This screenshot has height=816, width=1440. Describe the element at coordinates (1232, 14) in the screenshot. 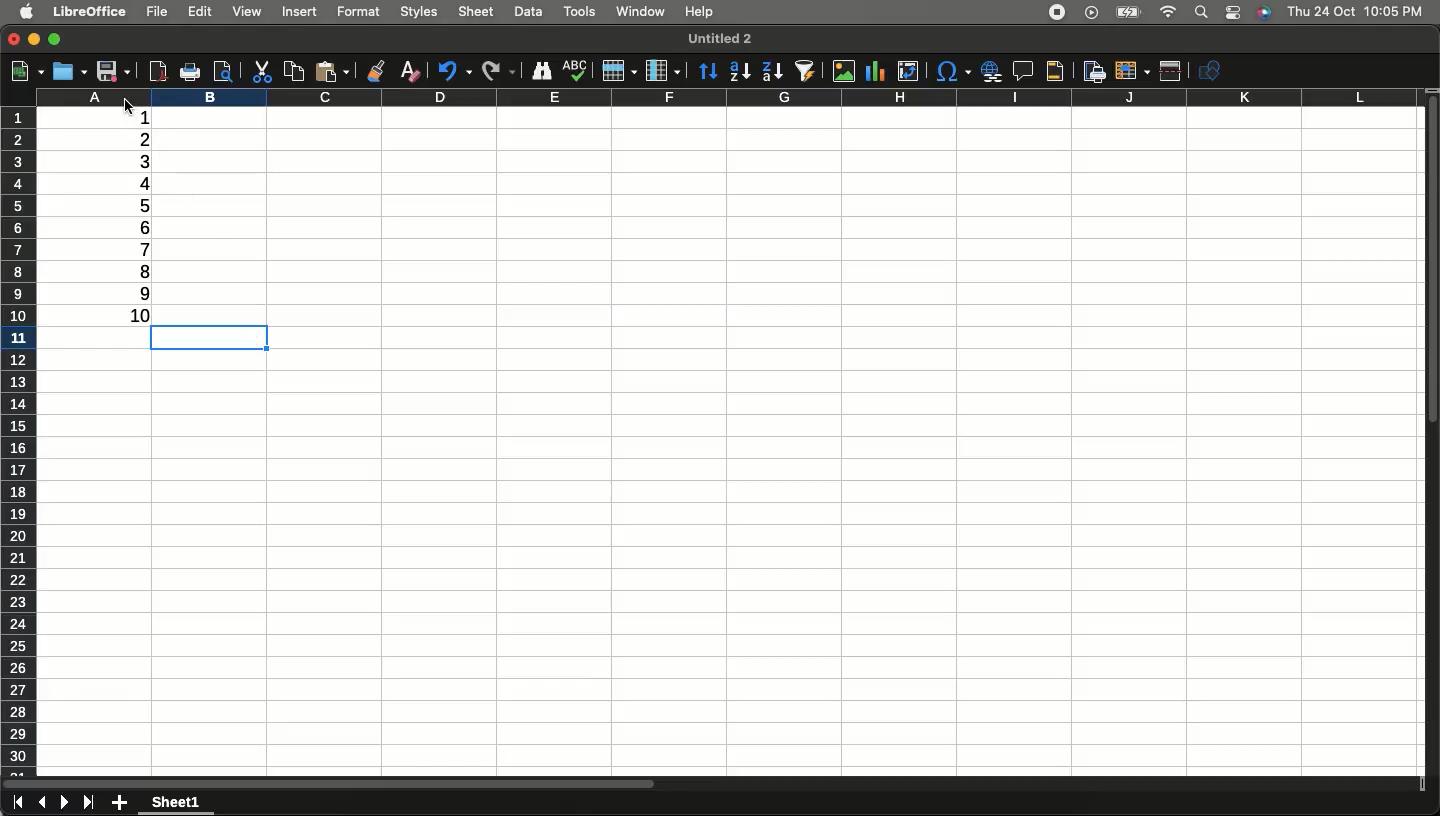

I see `Notification bar` at that location.